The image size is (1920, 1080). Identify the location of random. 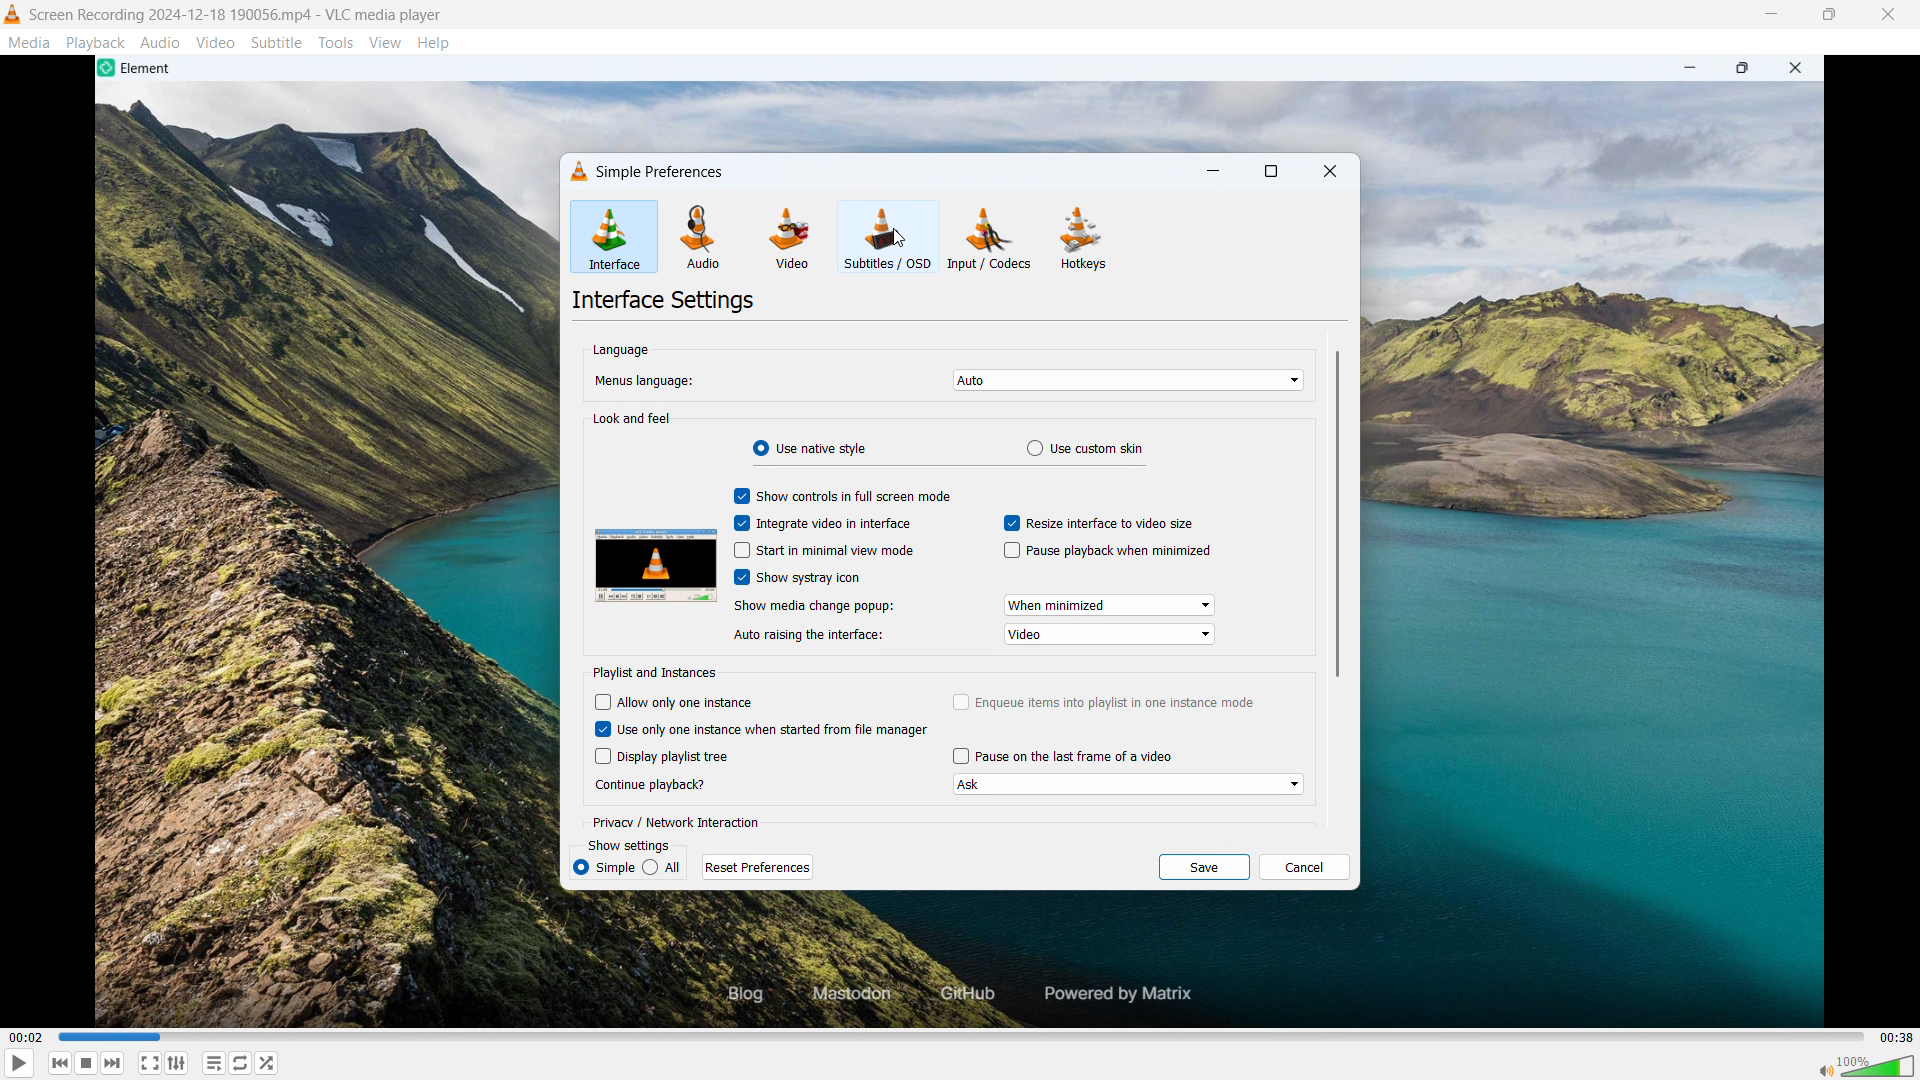
(267, 1063).